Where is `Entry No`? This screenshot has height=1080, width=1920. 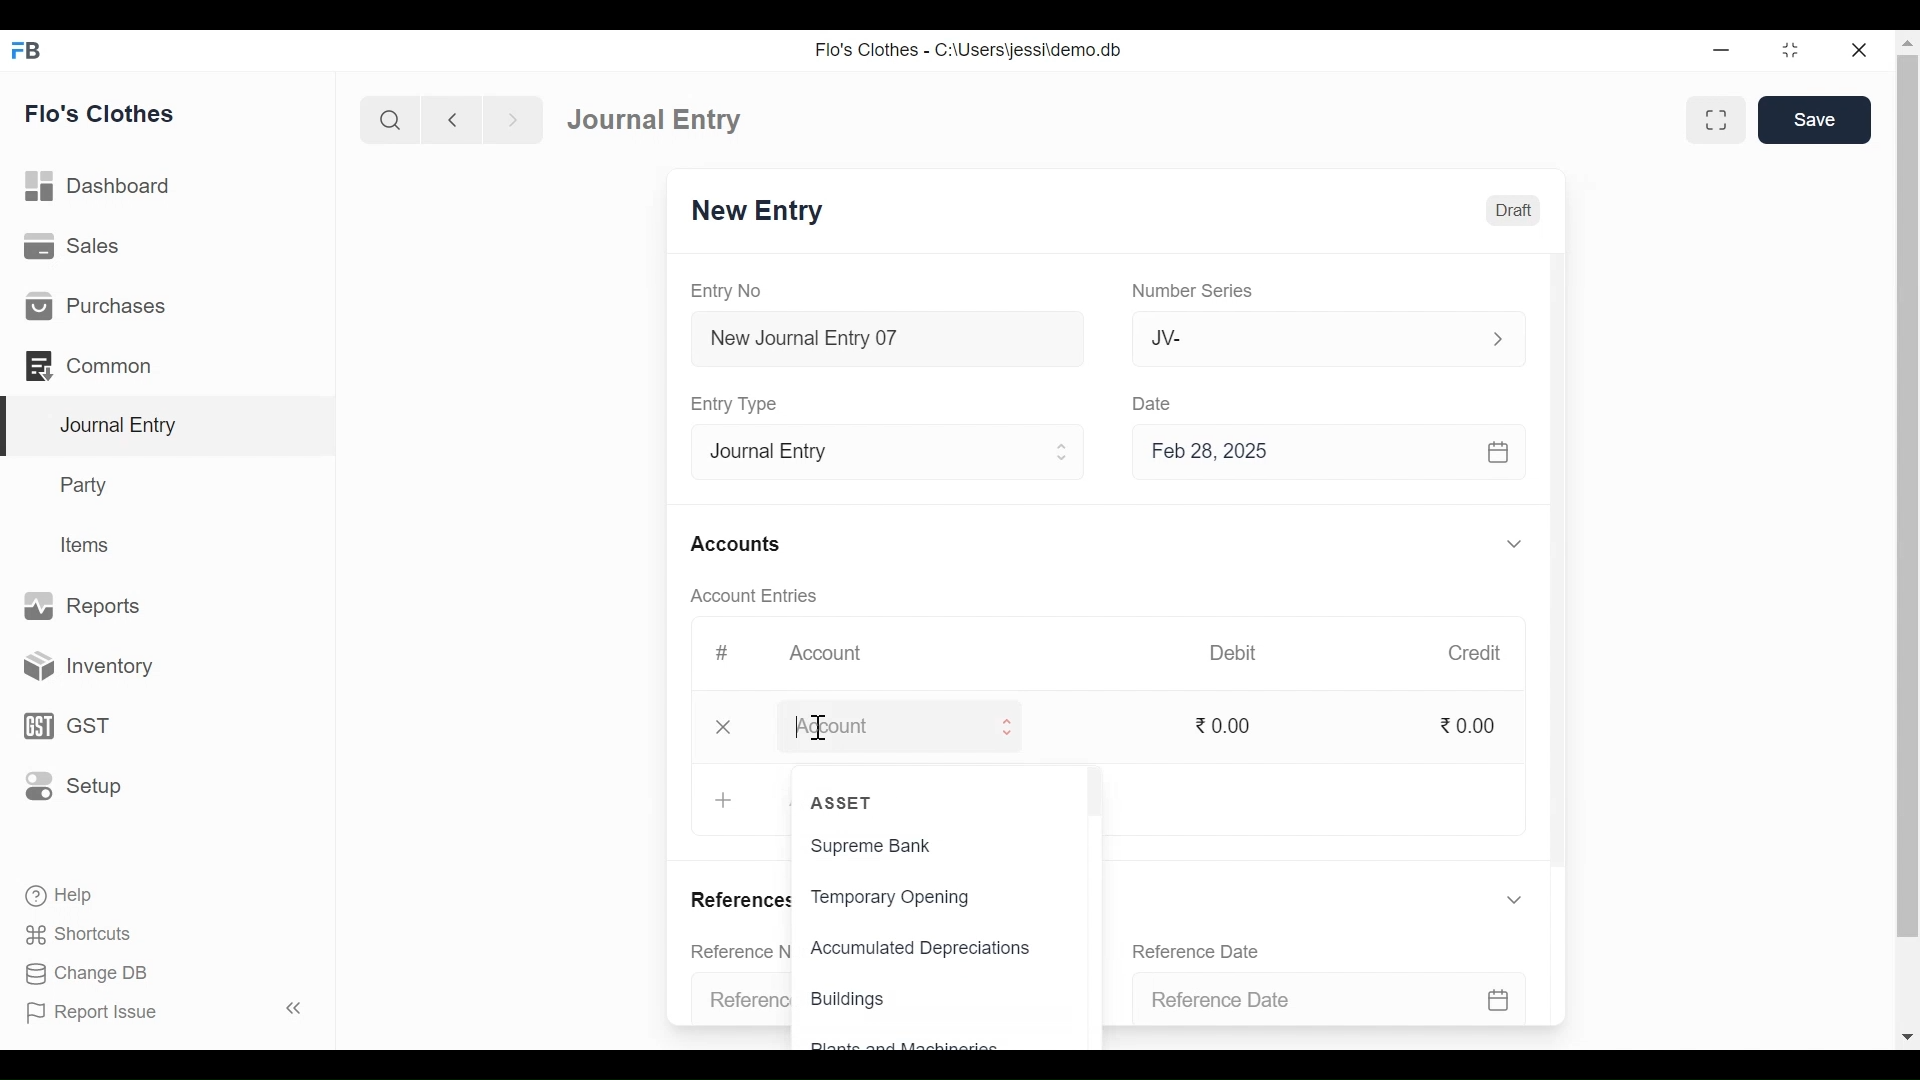
Entry No is located at coordinates (727, 292).